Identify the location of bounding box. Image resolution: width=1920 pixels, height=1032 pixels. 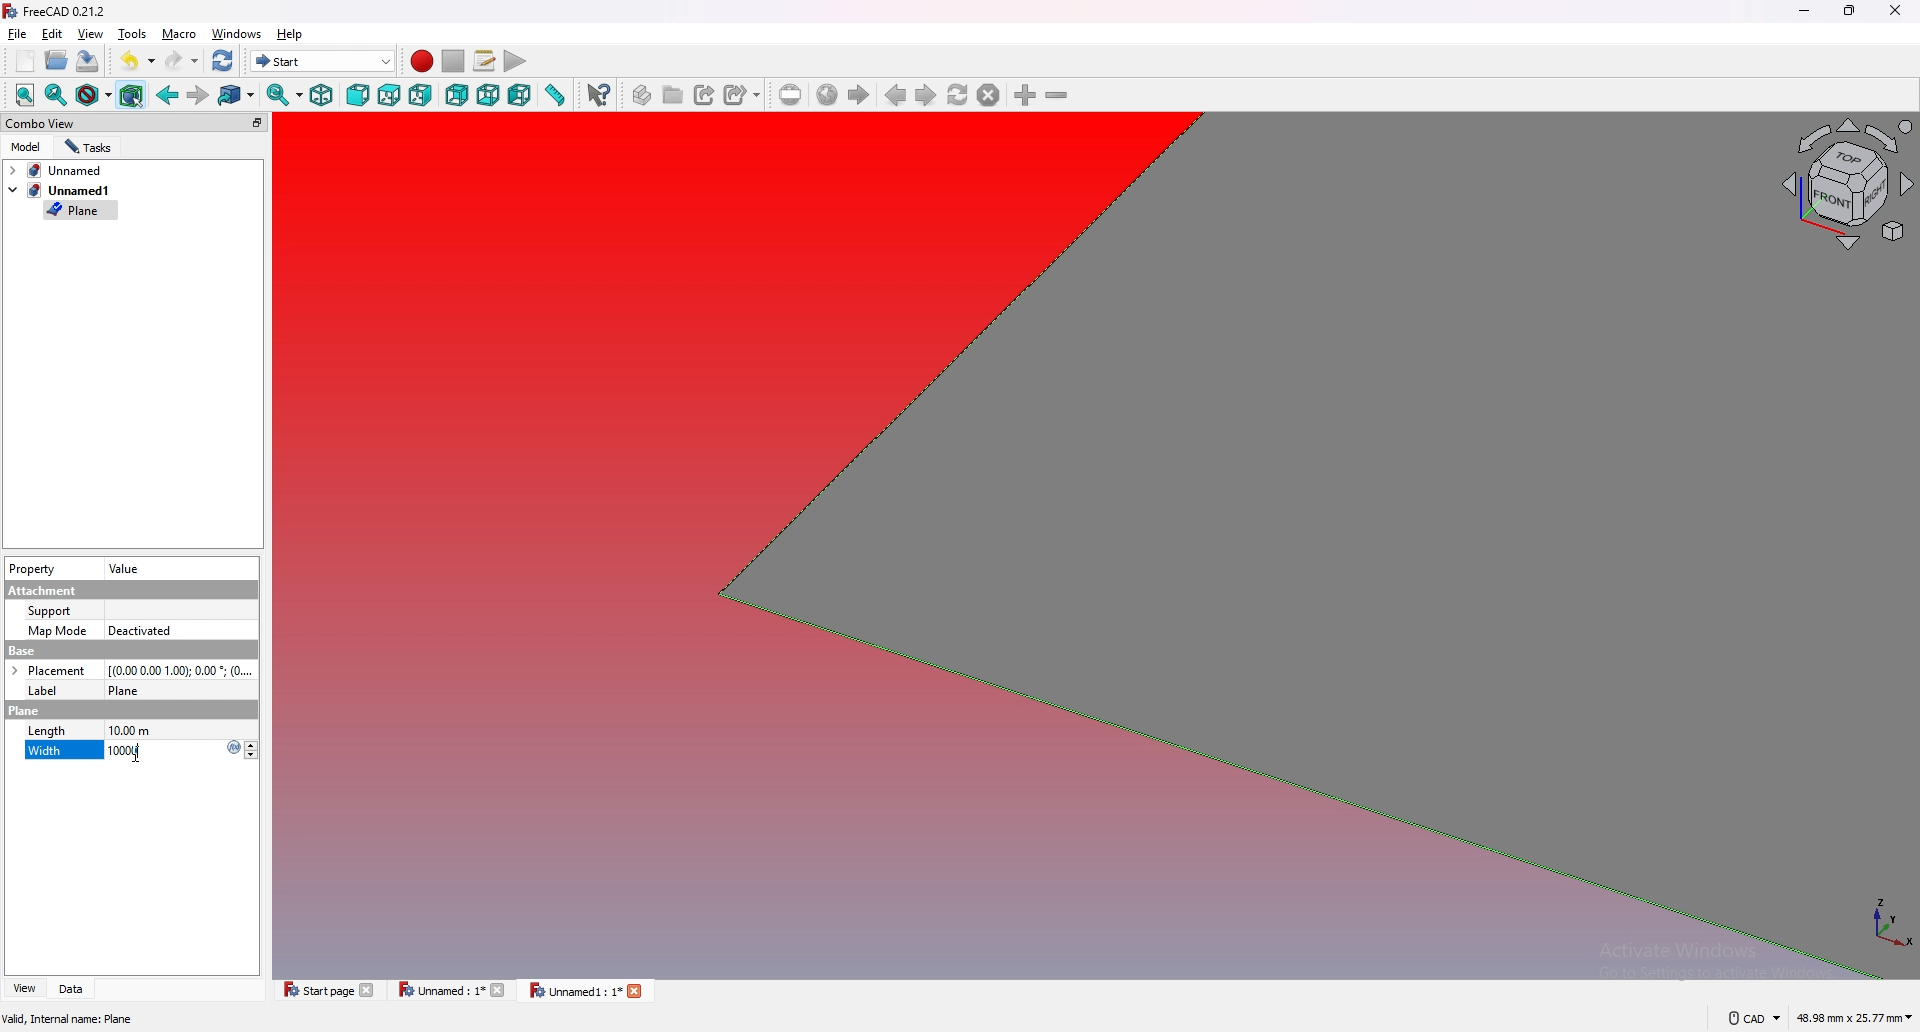
(132, 95).